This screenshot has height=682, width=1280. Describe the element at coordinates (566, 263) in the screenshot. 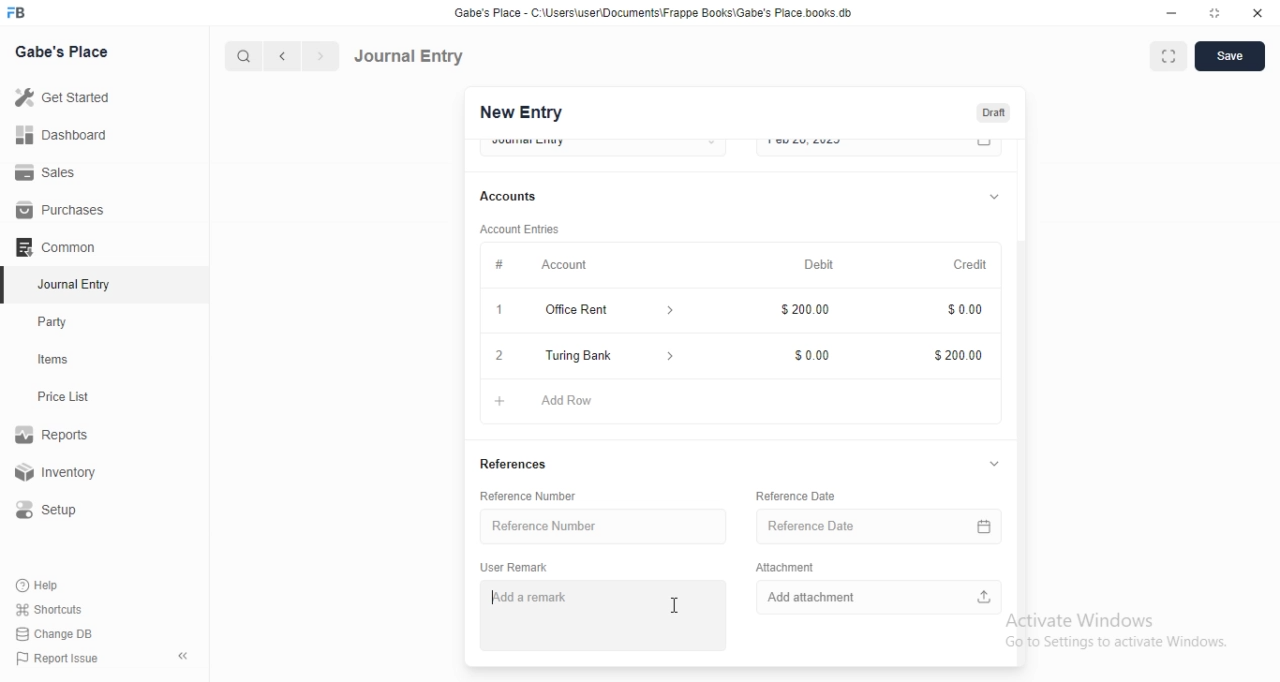

I see `Account` at that location.